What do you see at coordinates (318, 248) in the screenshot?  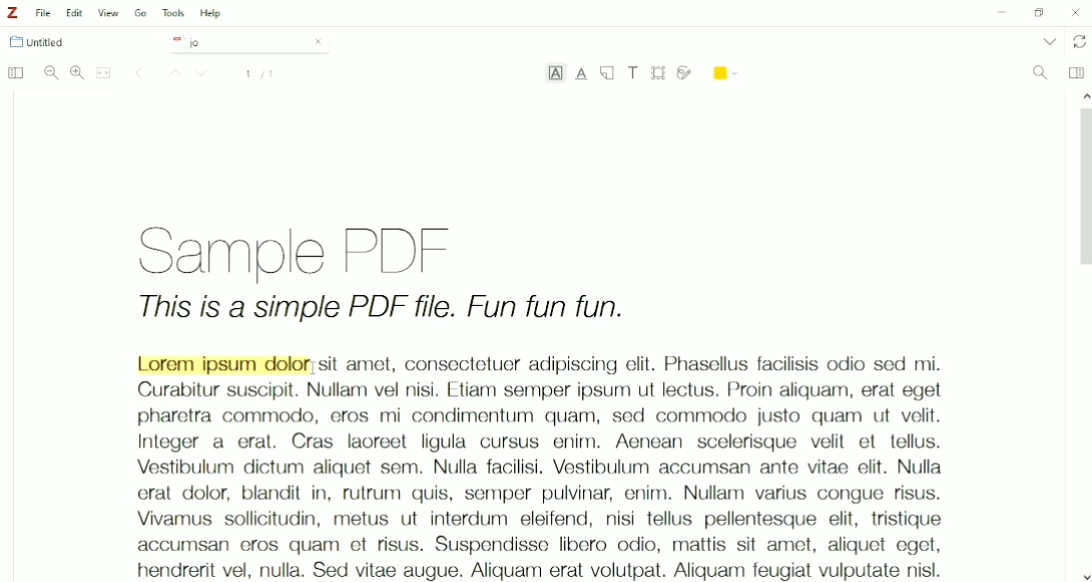 I see `Sample PDF` at bounding box center [318, 248].